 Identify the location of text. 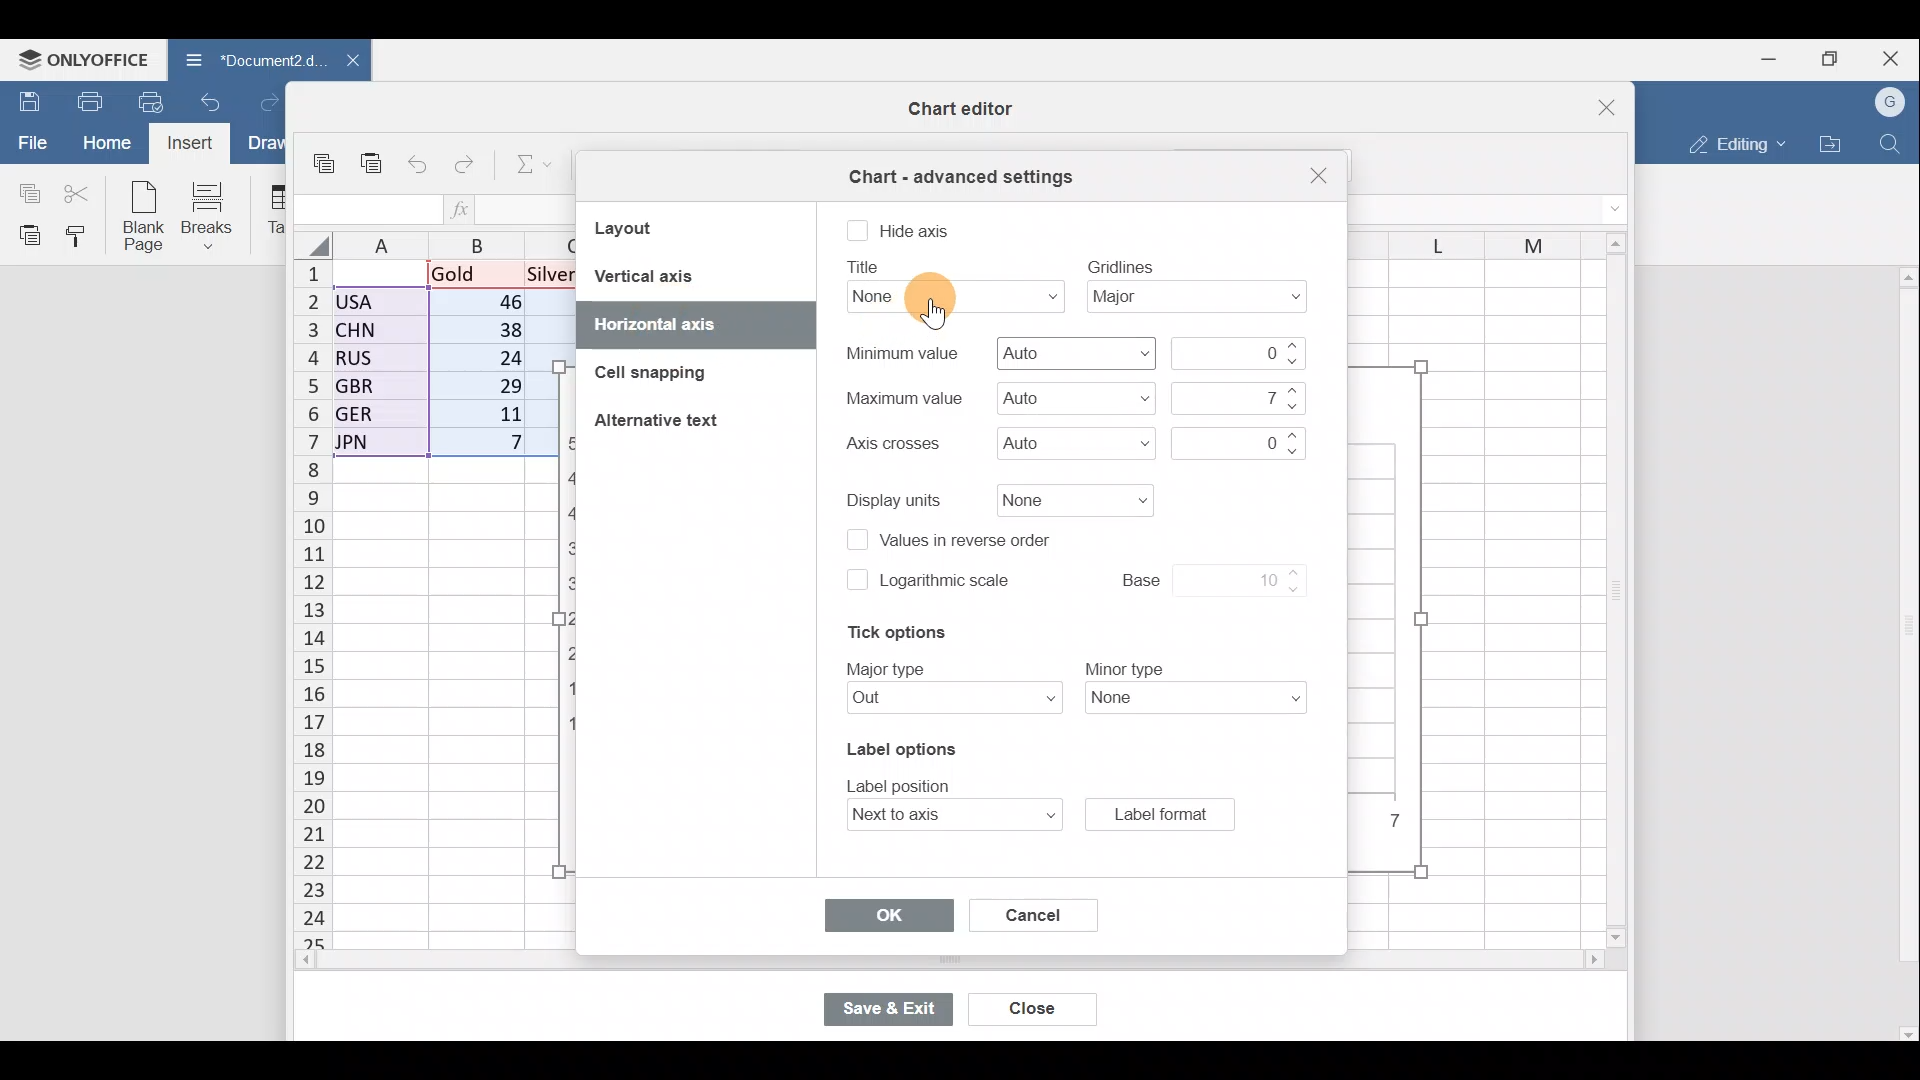
(901, 353).